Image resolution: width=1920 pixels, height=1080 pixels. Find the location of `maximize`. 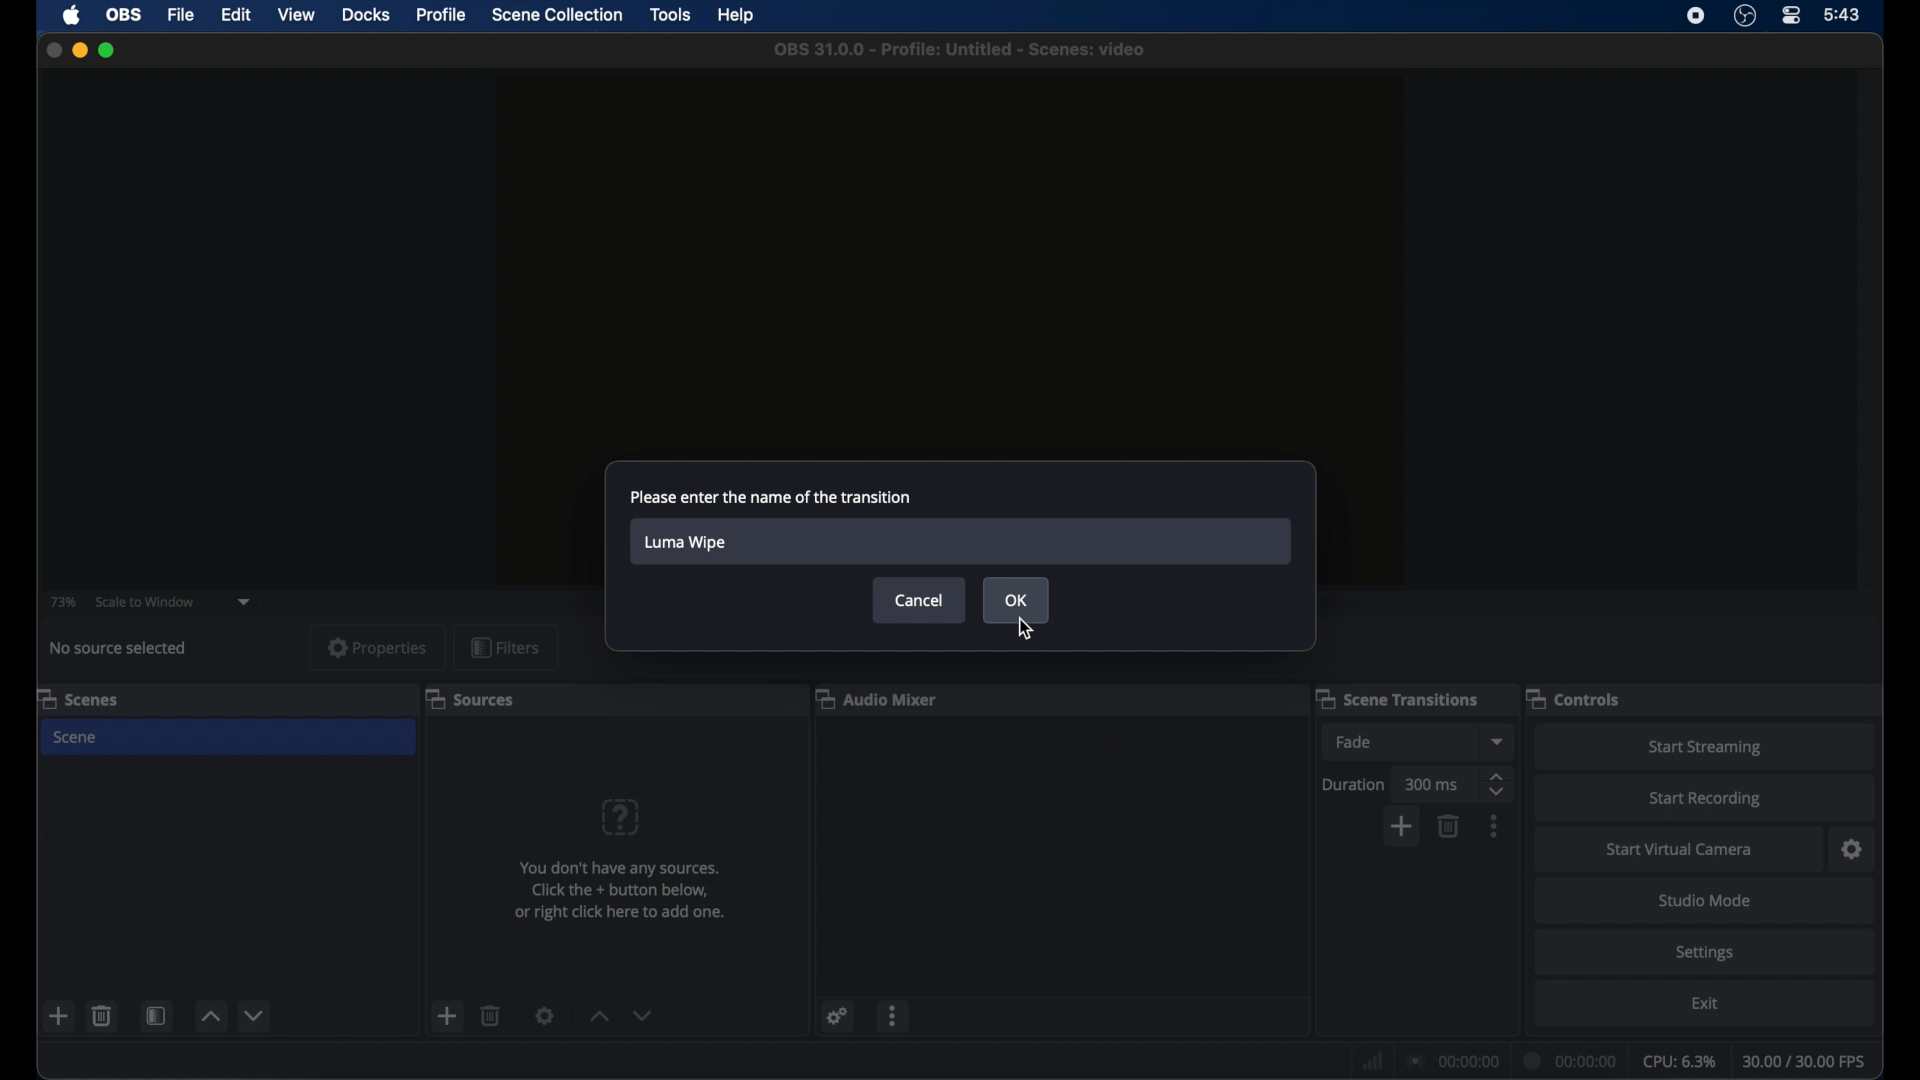

maximize is located at coordinates (110, 50).